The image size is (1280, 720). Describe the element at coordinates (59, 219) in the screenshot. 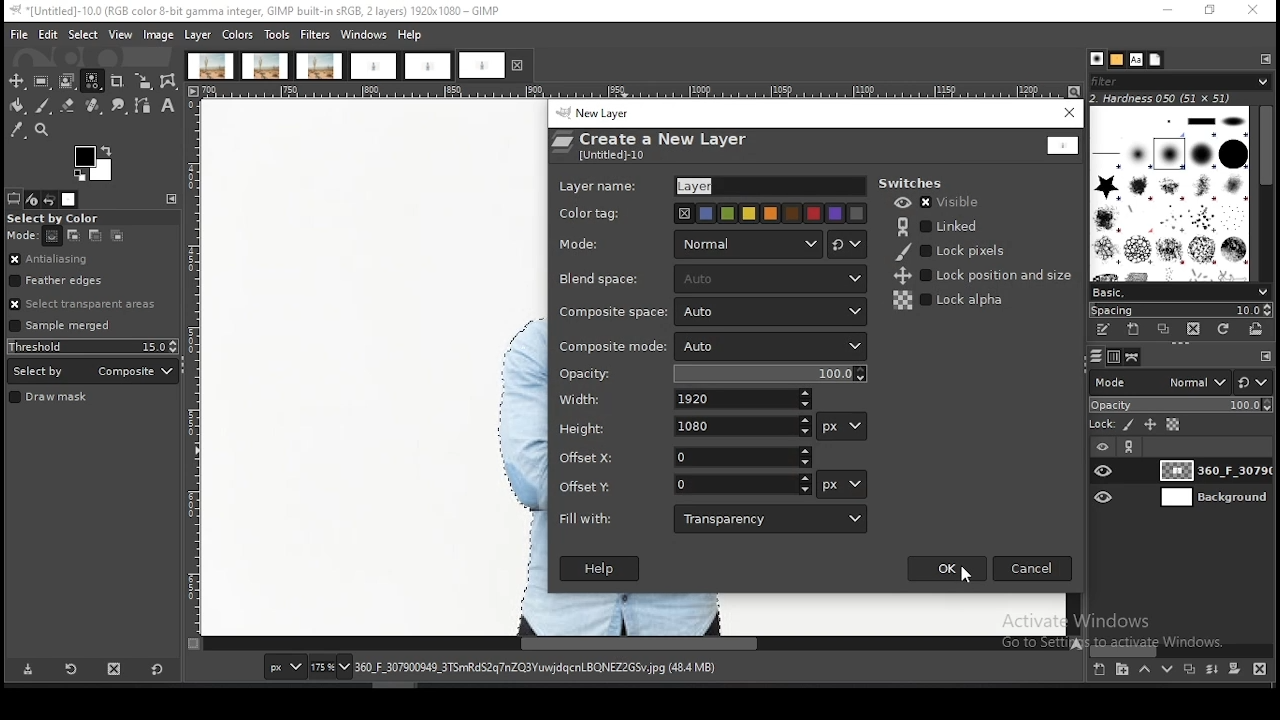

I see `select by color` at that location.